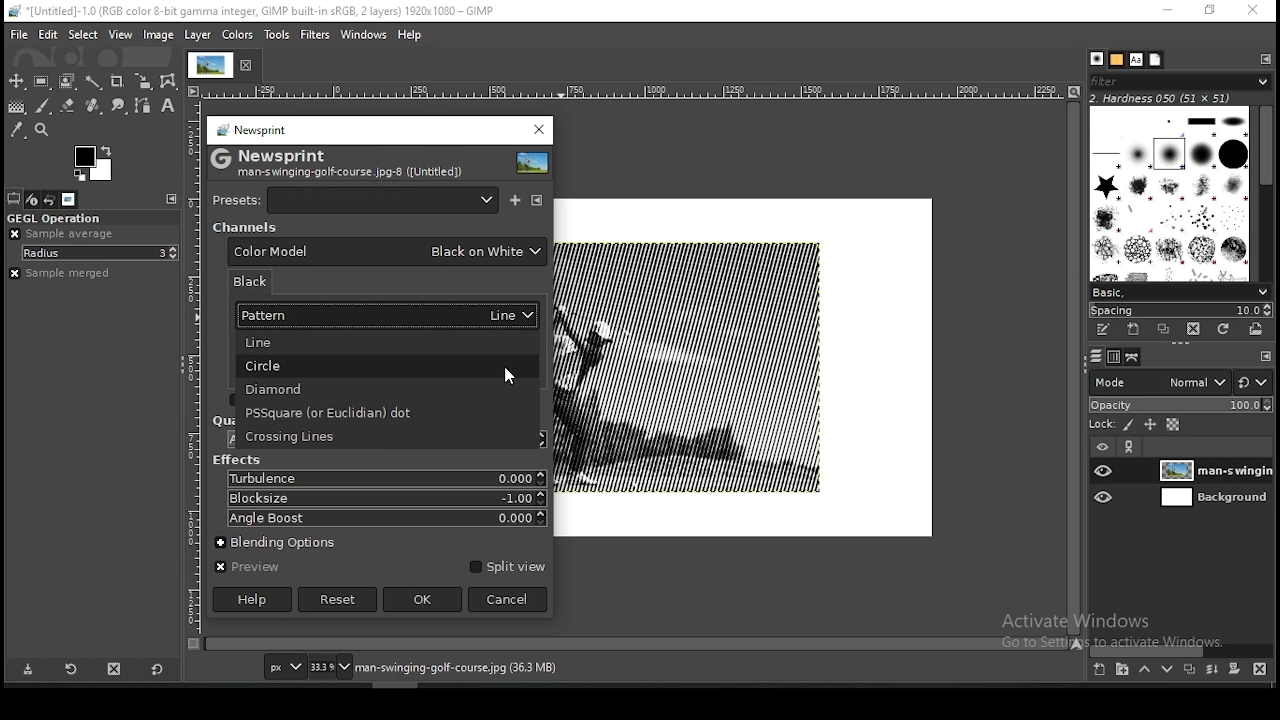  Describe the element at coordinates (169, 106) in the screenshot. I see `text tool` at that location.